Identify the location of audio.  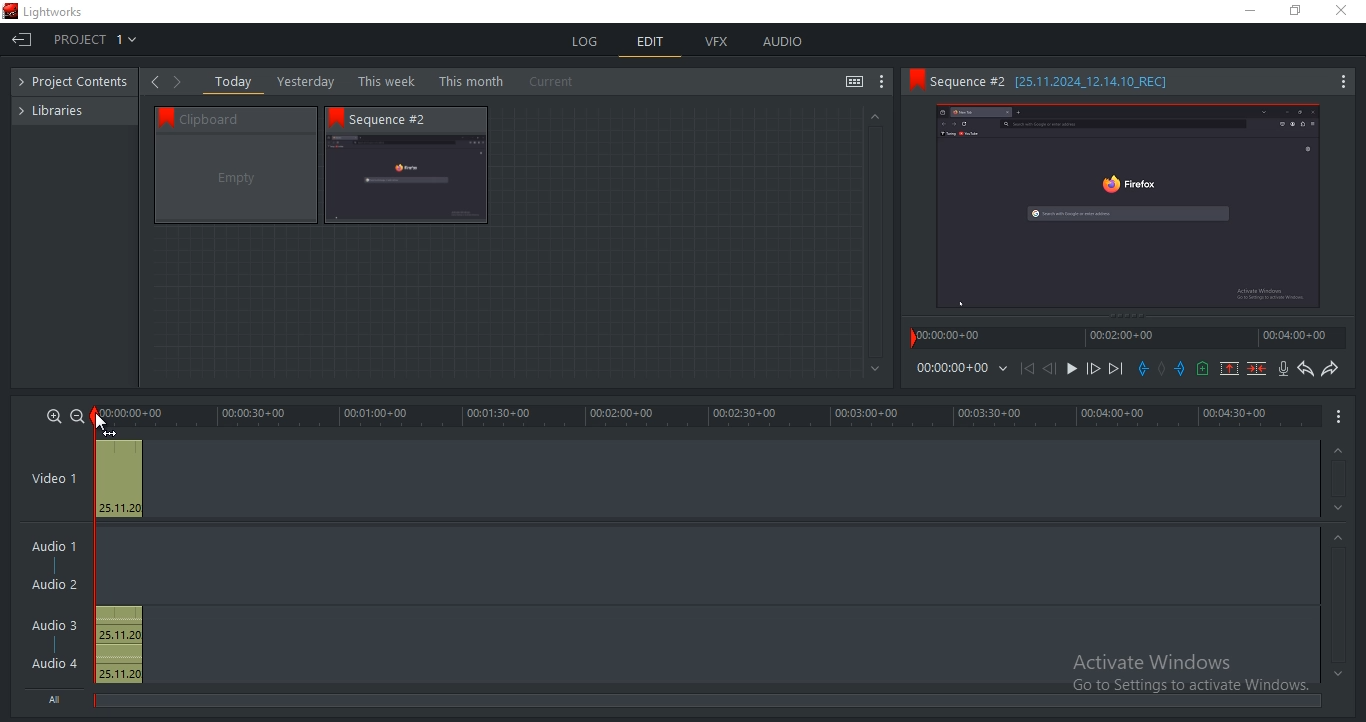
(118, 645).